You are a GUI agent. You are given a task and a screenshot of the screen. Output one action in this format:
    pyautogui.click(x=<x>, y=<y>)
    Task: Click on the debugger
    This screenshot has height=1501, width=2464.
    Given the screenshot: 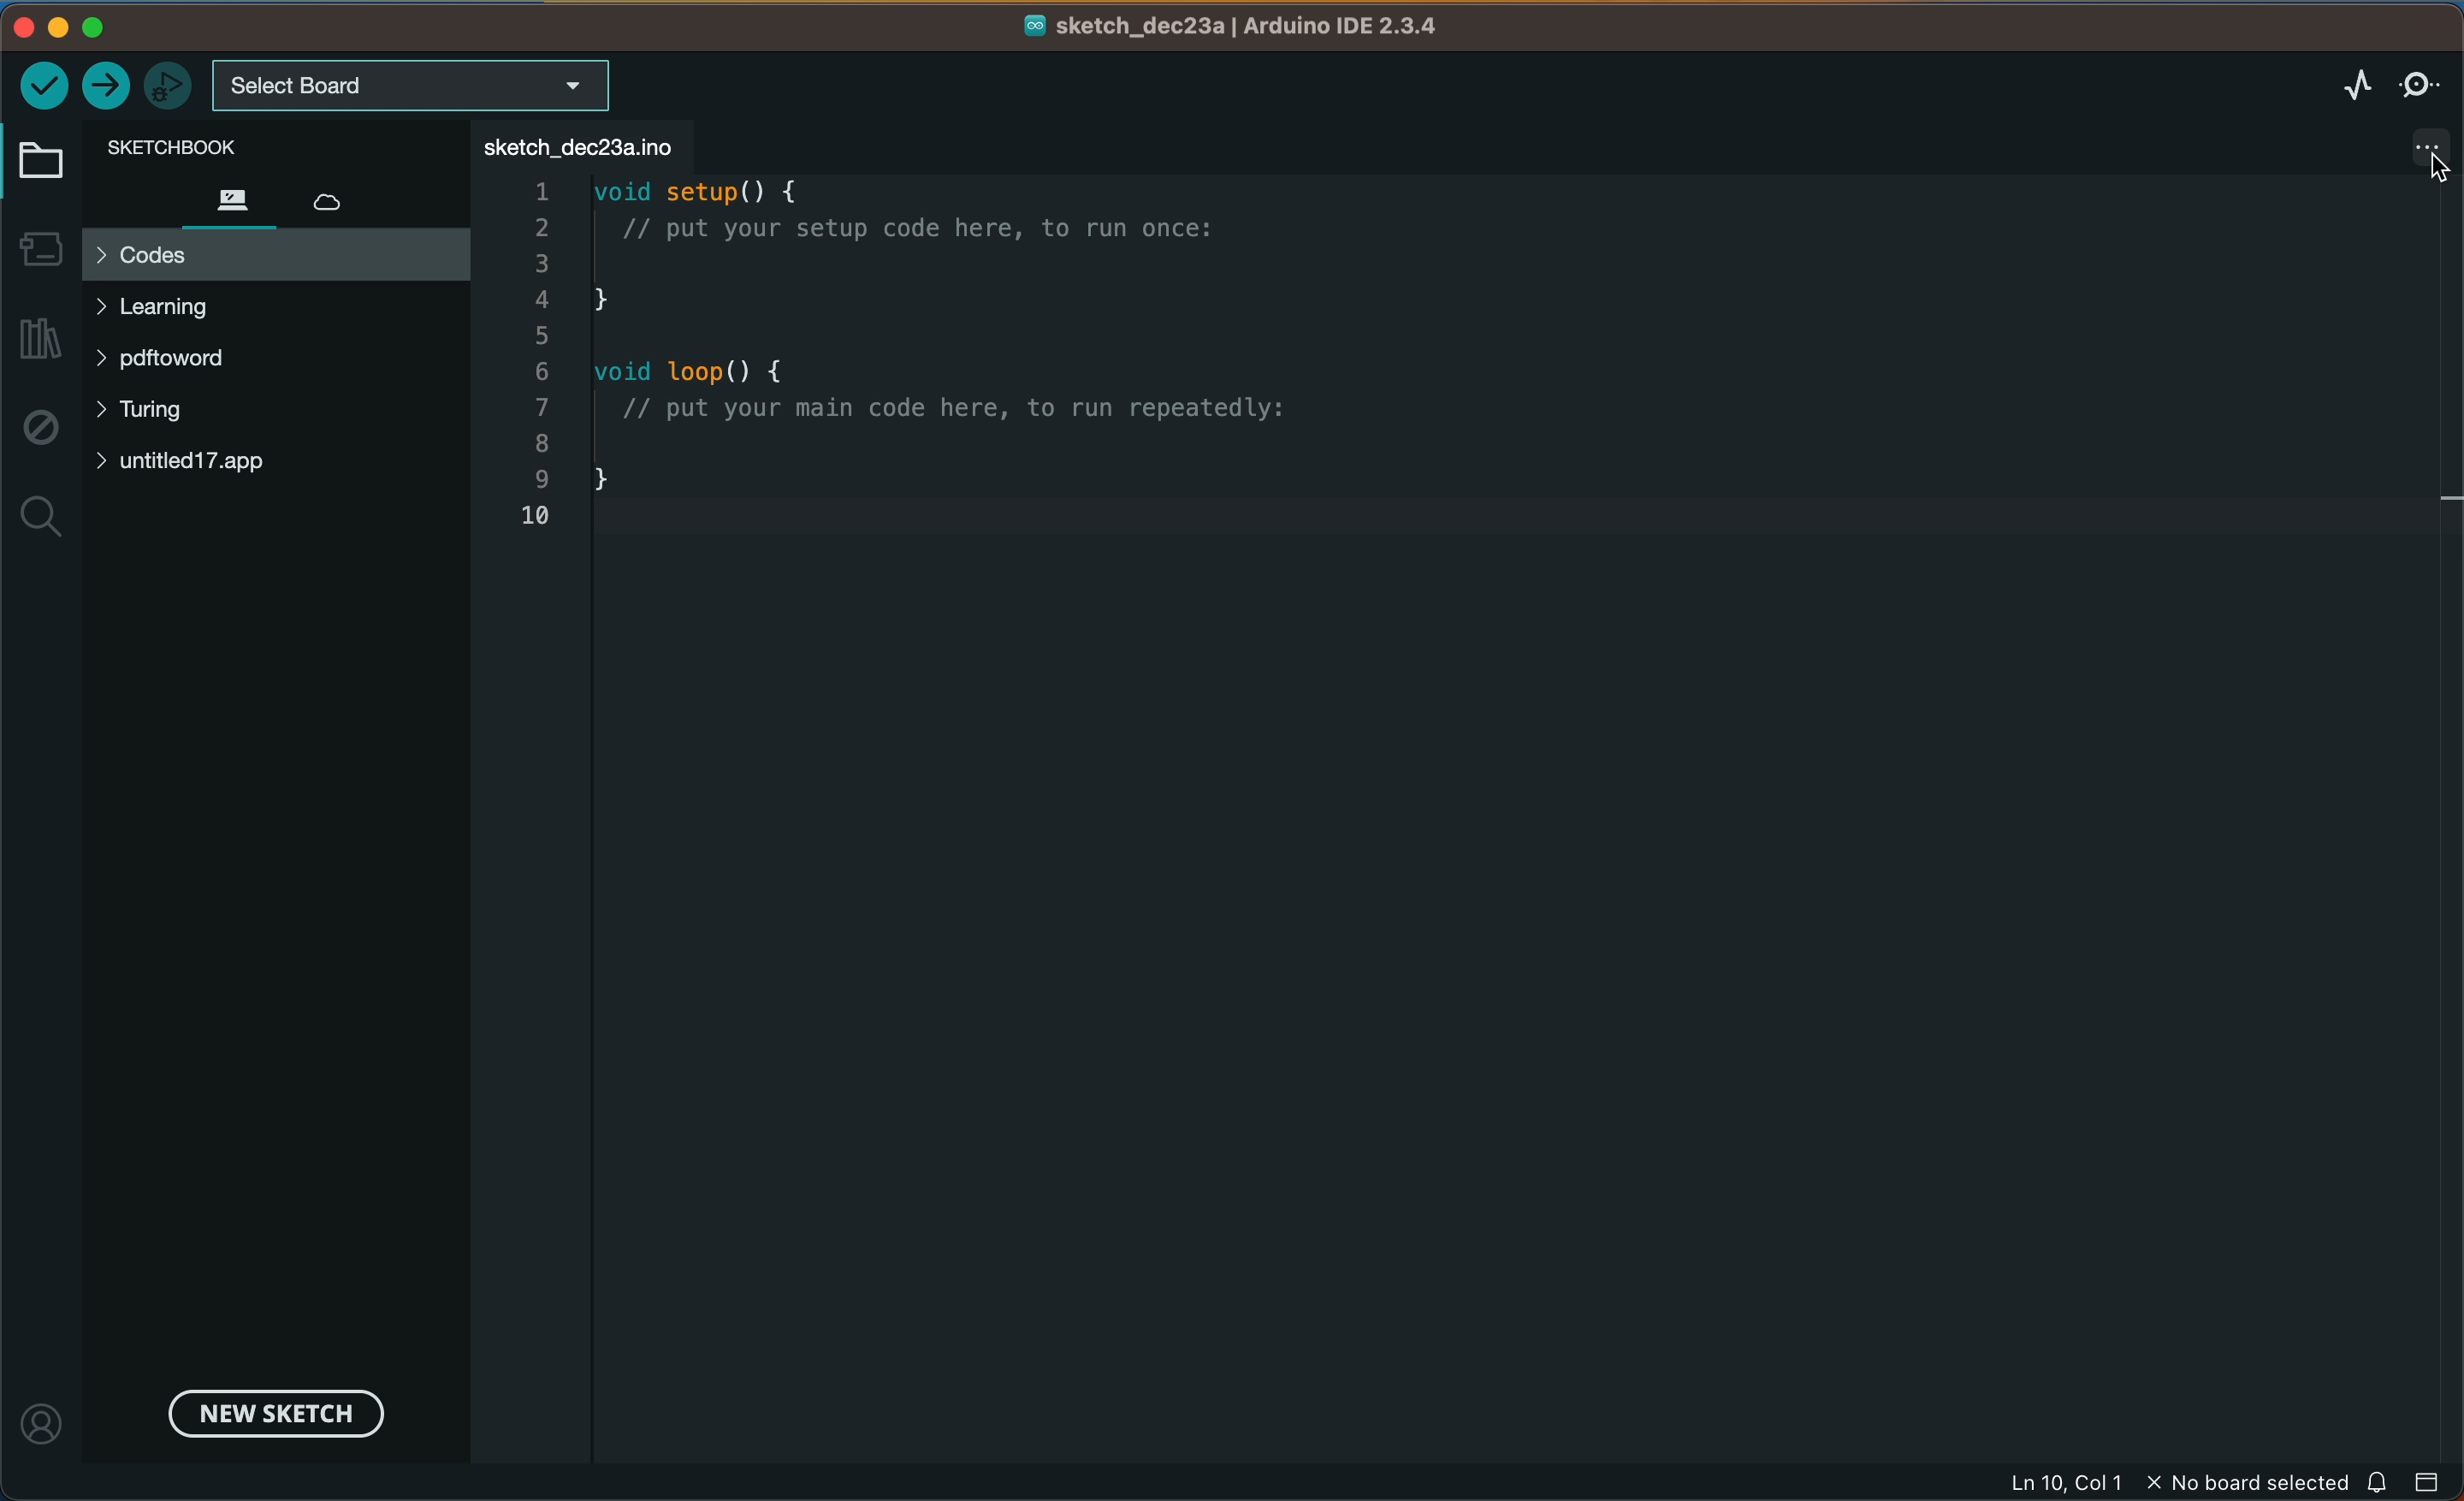 What is the action you would take?
    pyautogui.click(x=170, y=84)
    